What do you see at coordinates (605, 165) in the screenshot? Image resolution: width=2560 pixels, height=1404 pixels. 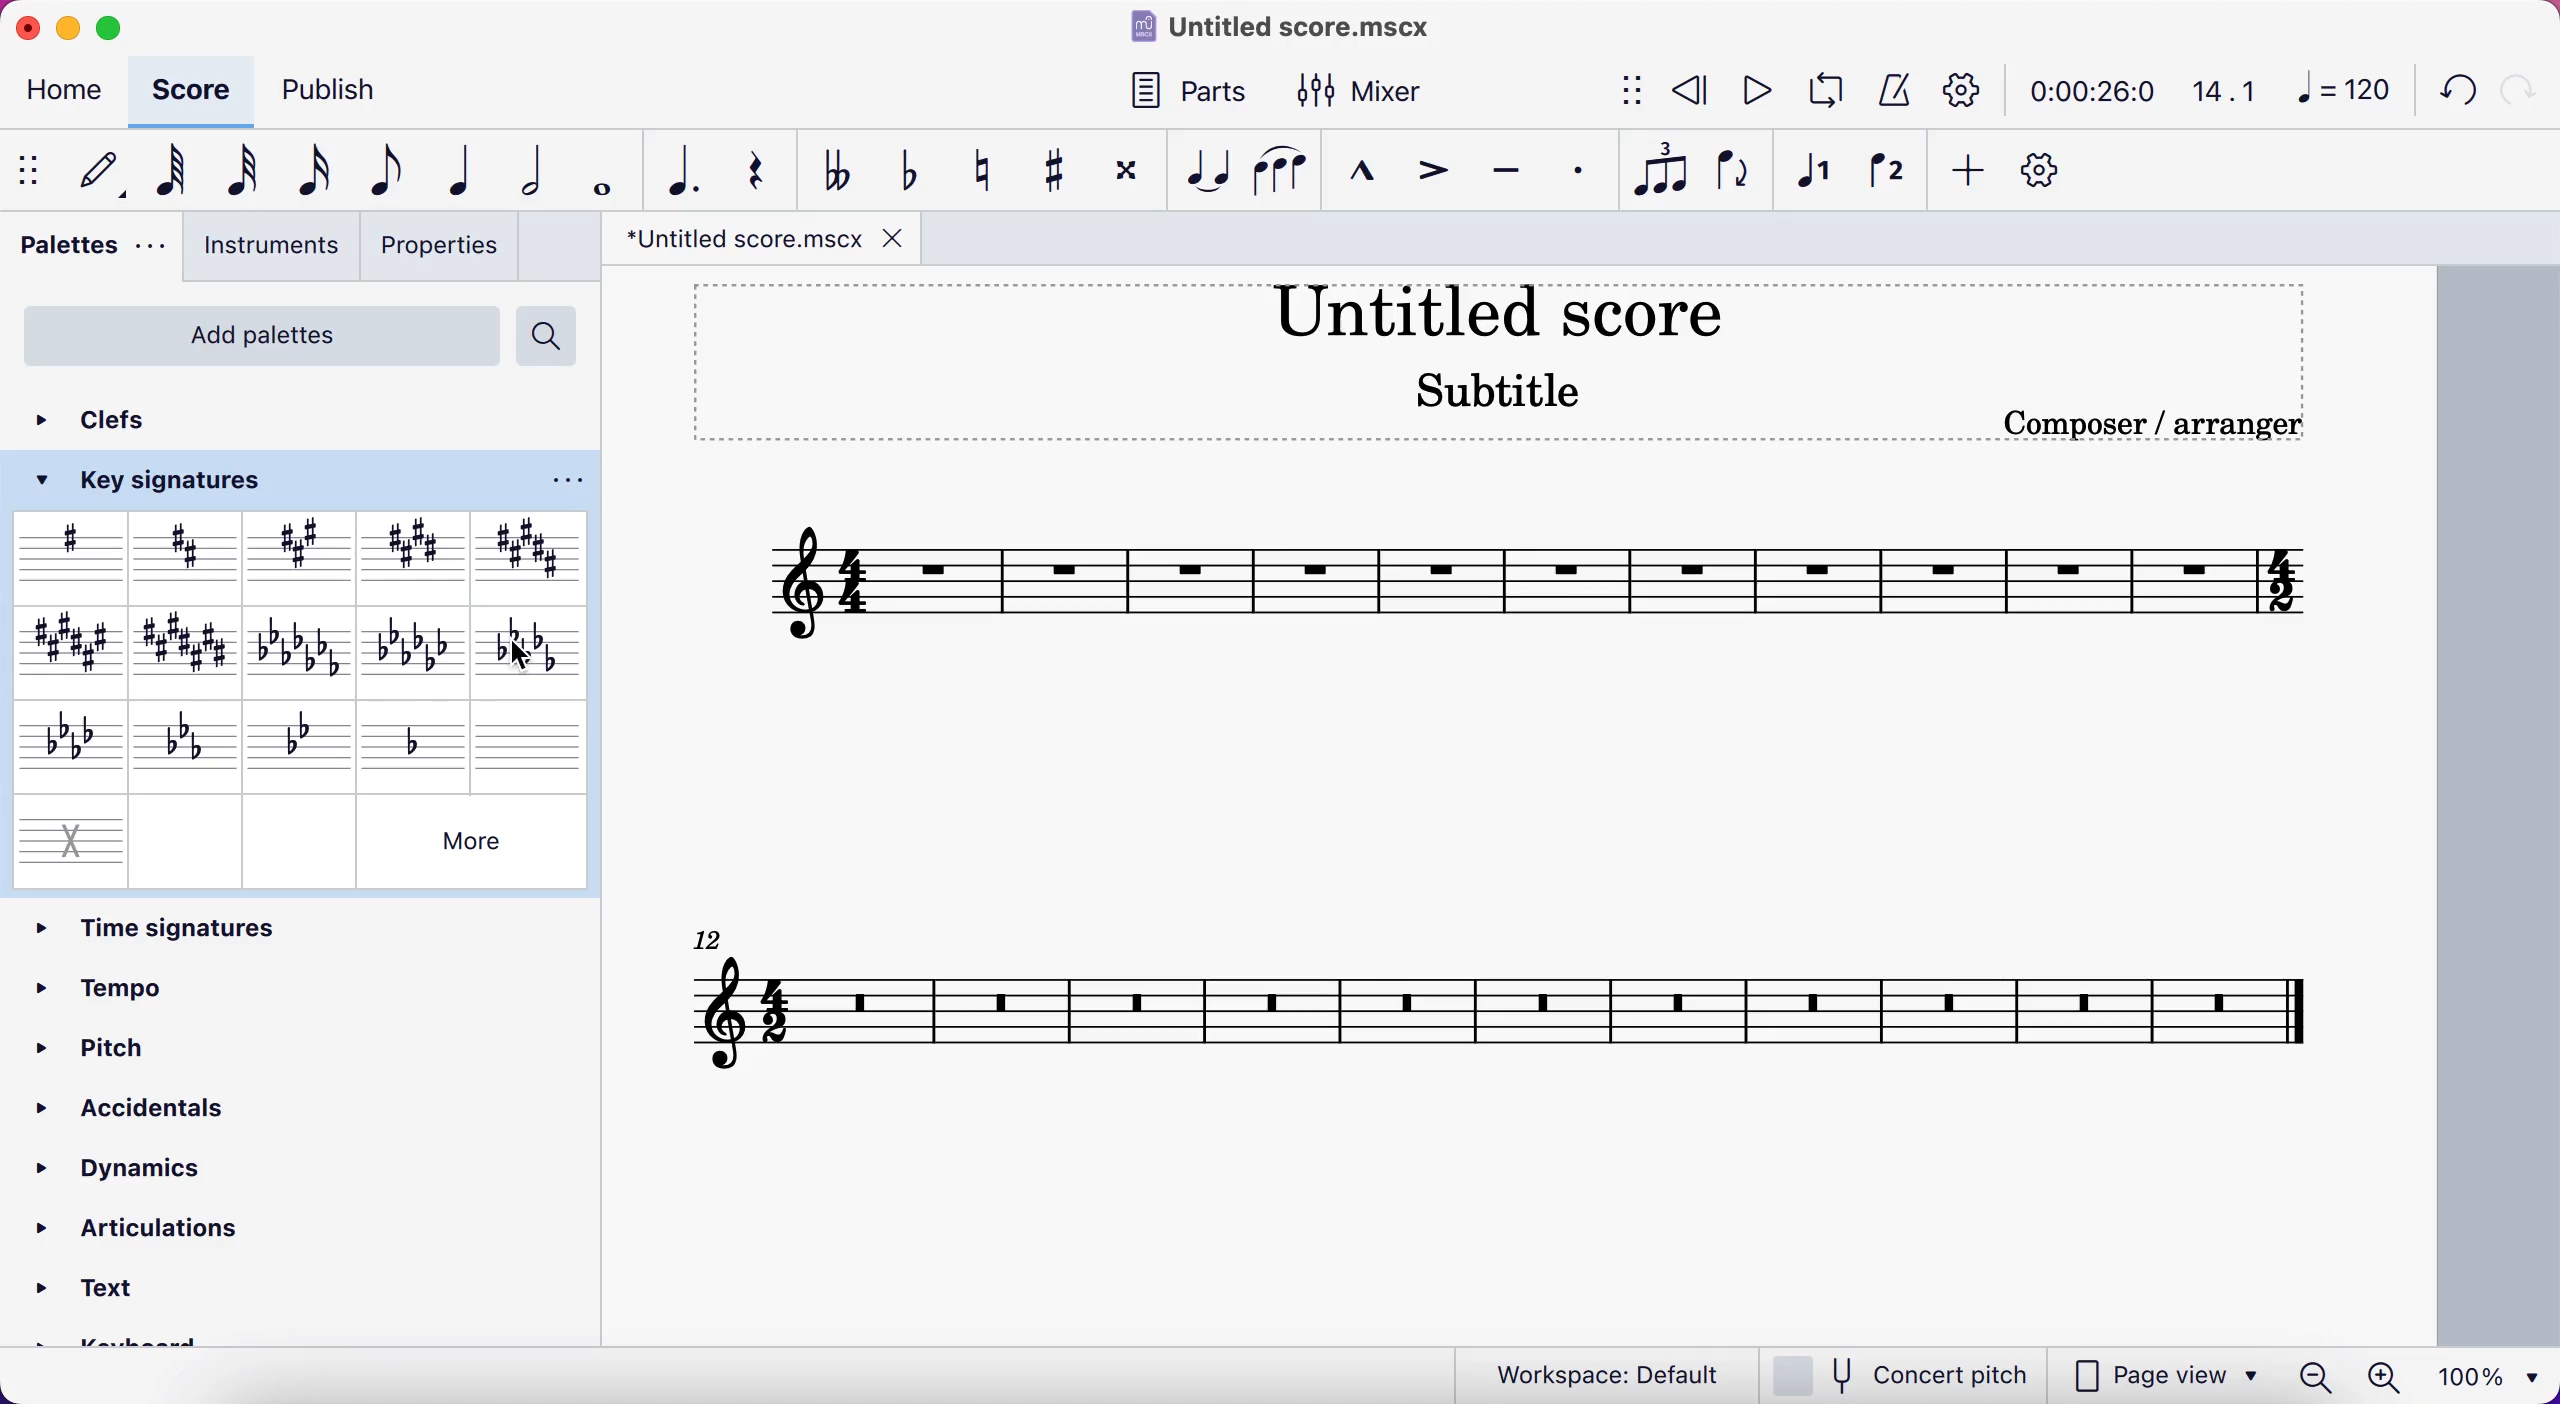 I see `whole note` at bounding box center [605, 165].